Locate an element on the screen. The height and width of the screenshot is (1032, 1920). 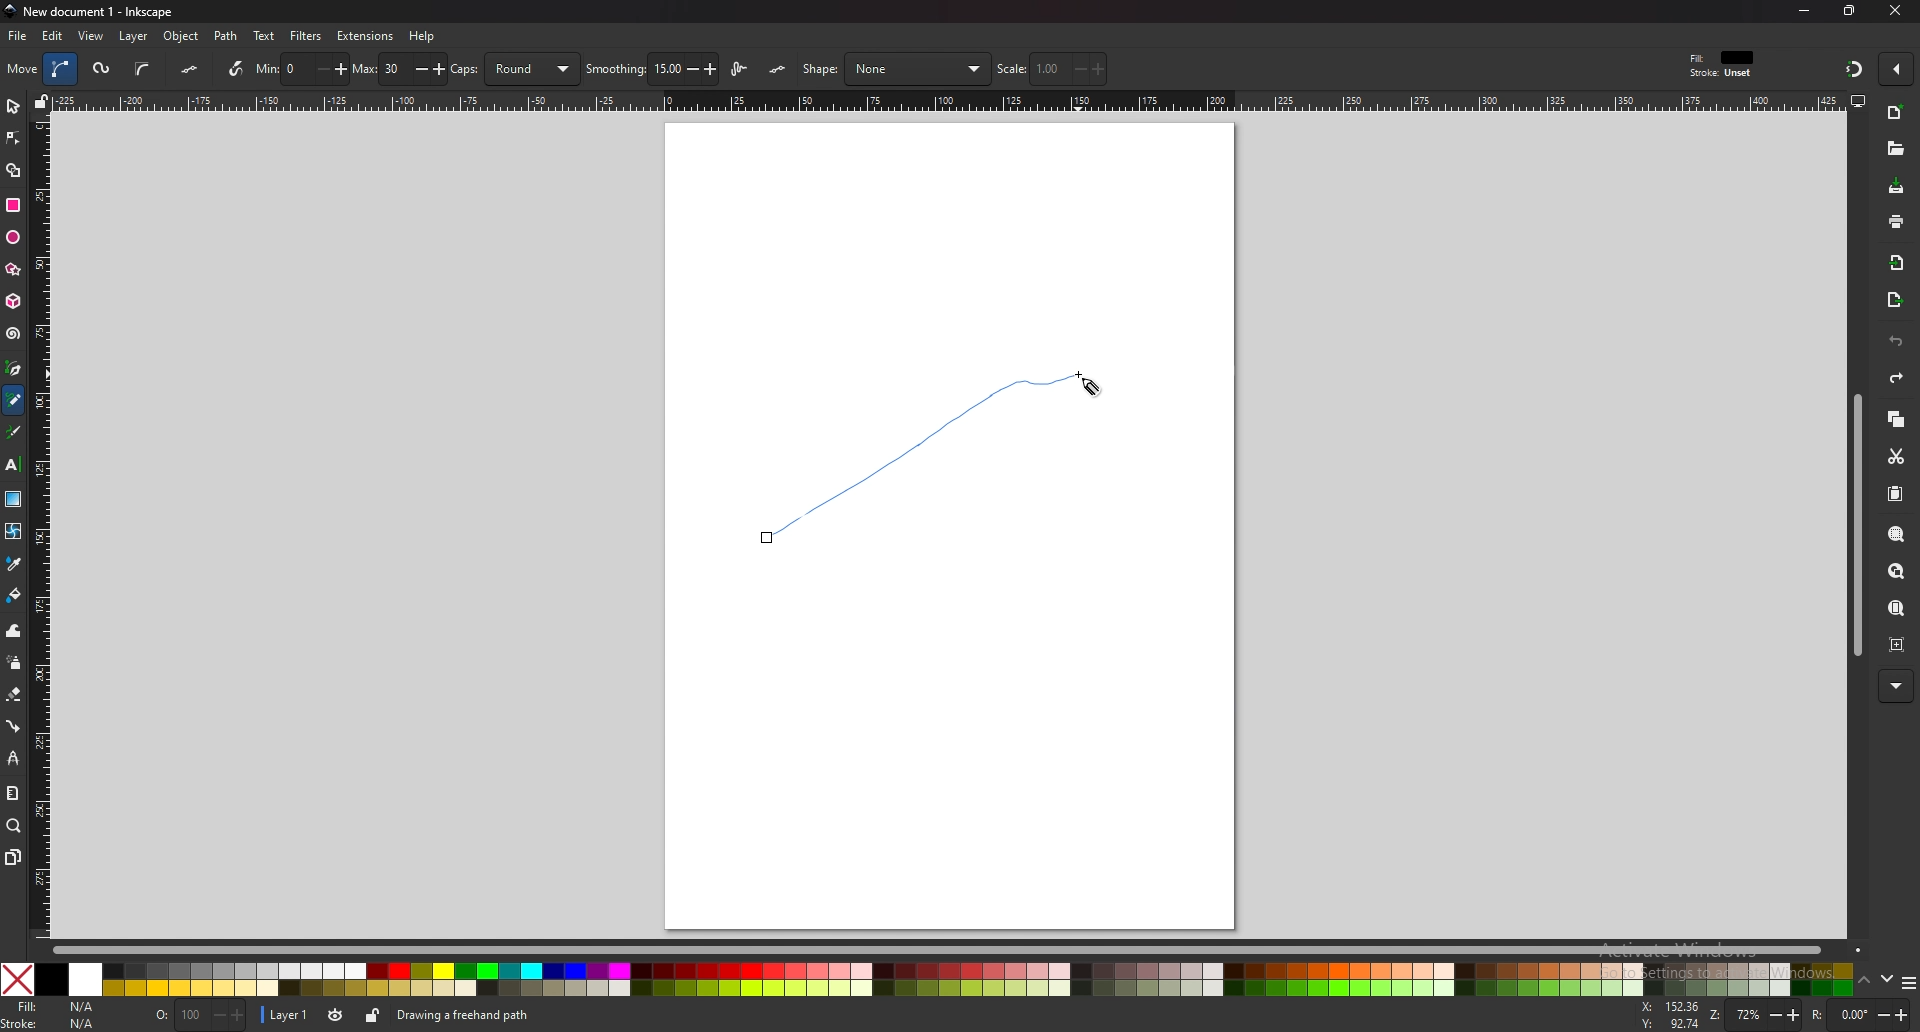
help is located at coordinates (423, 35).